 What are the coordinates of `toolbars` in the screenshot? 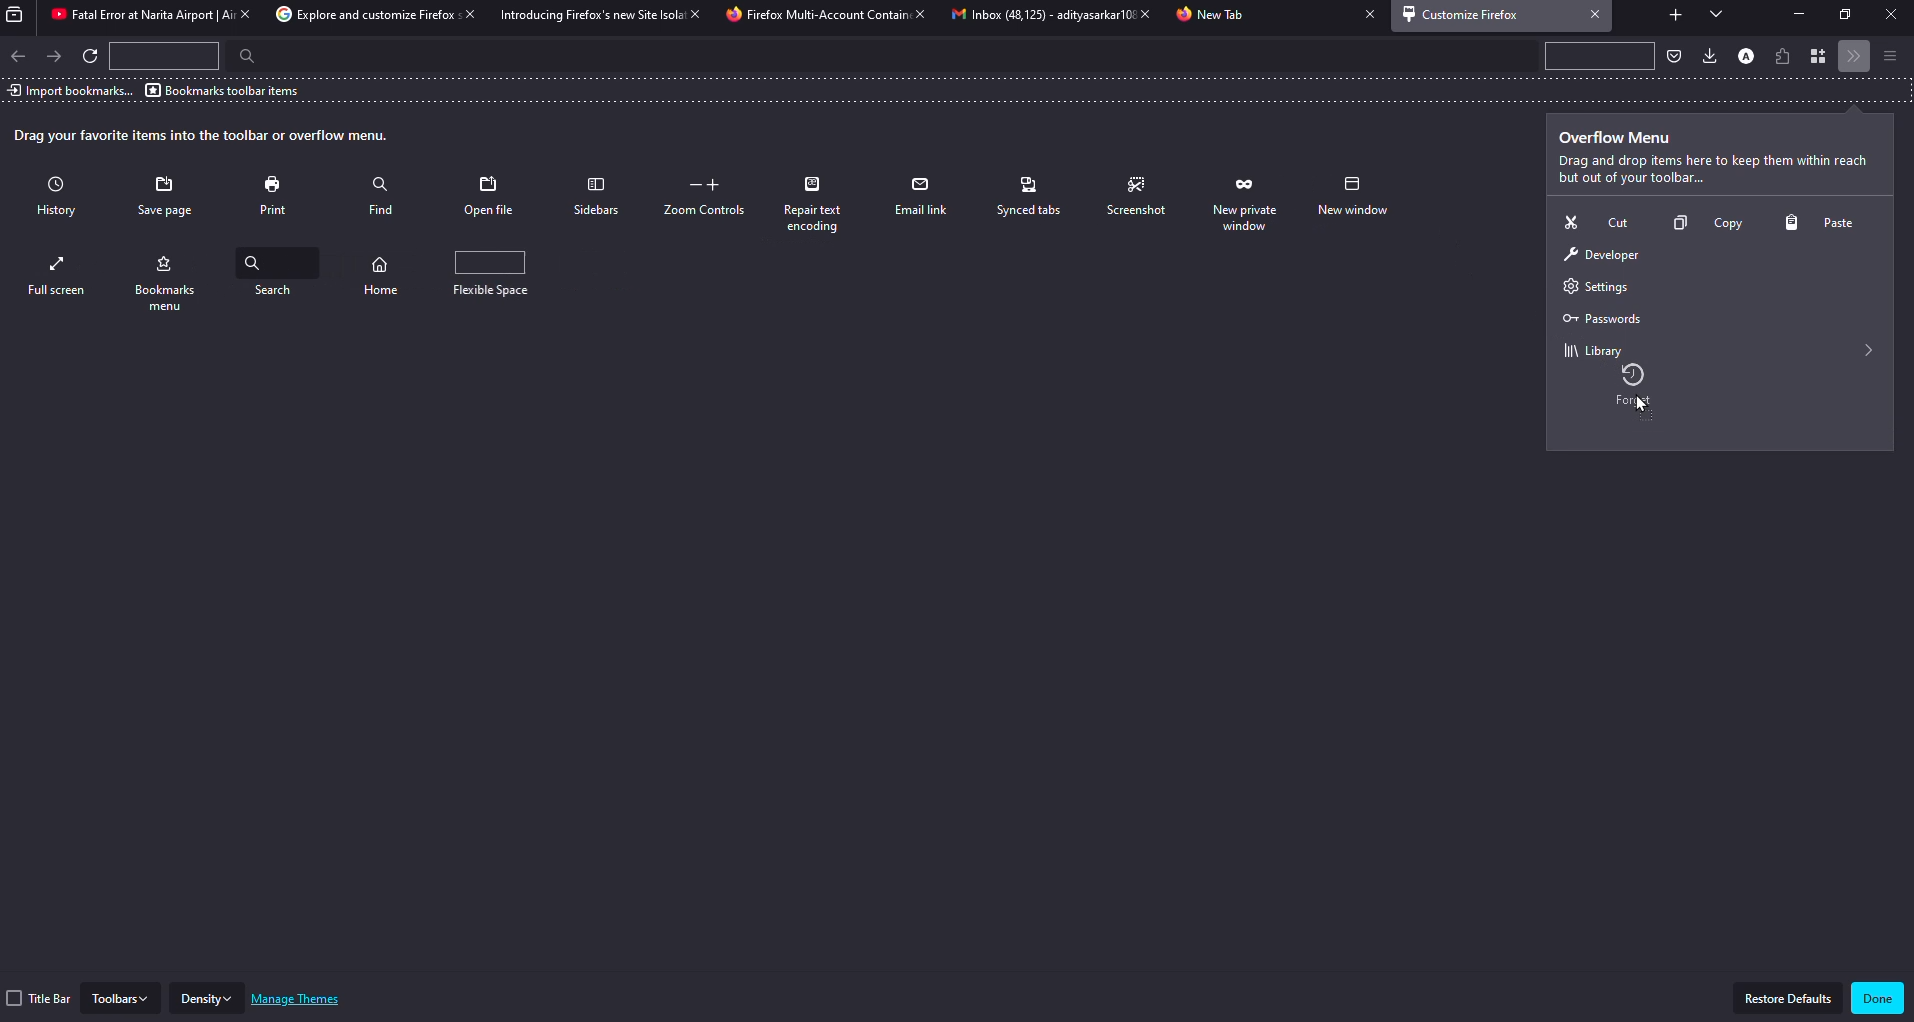 It's located at (121, 997).